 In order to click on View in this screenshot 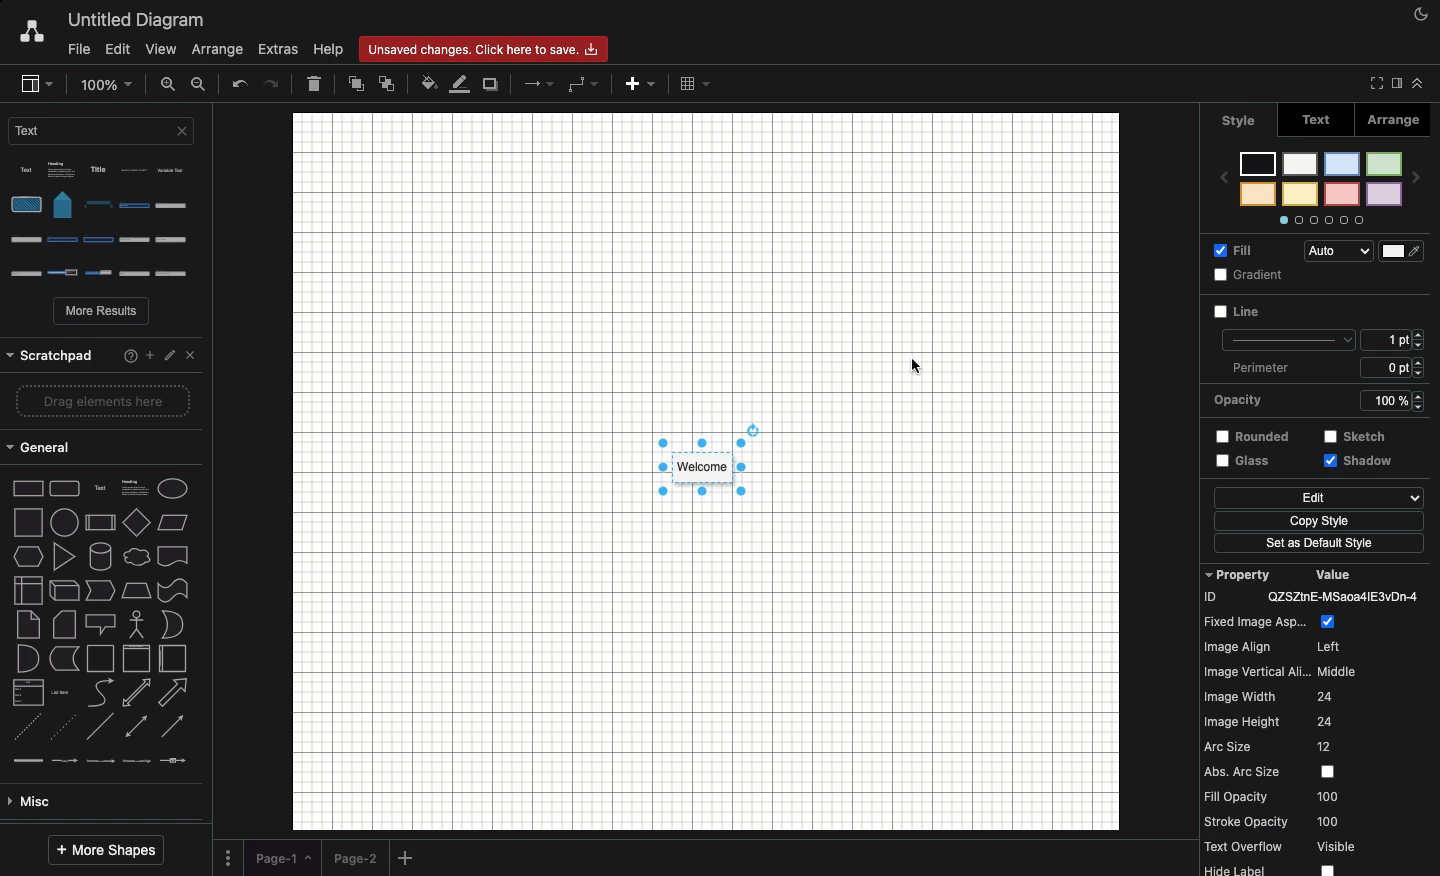, I will do `click(162, 51)`.